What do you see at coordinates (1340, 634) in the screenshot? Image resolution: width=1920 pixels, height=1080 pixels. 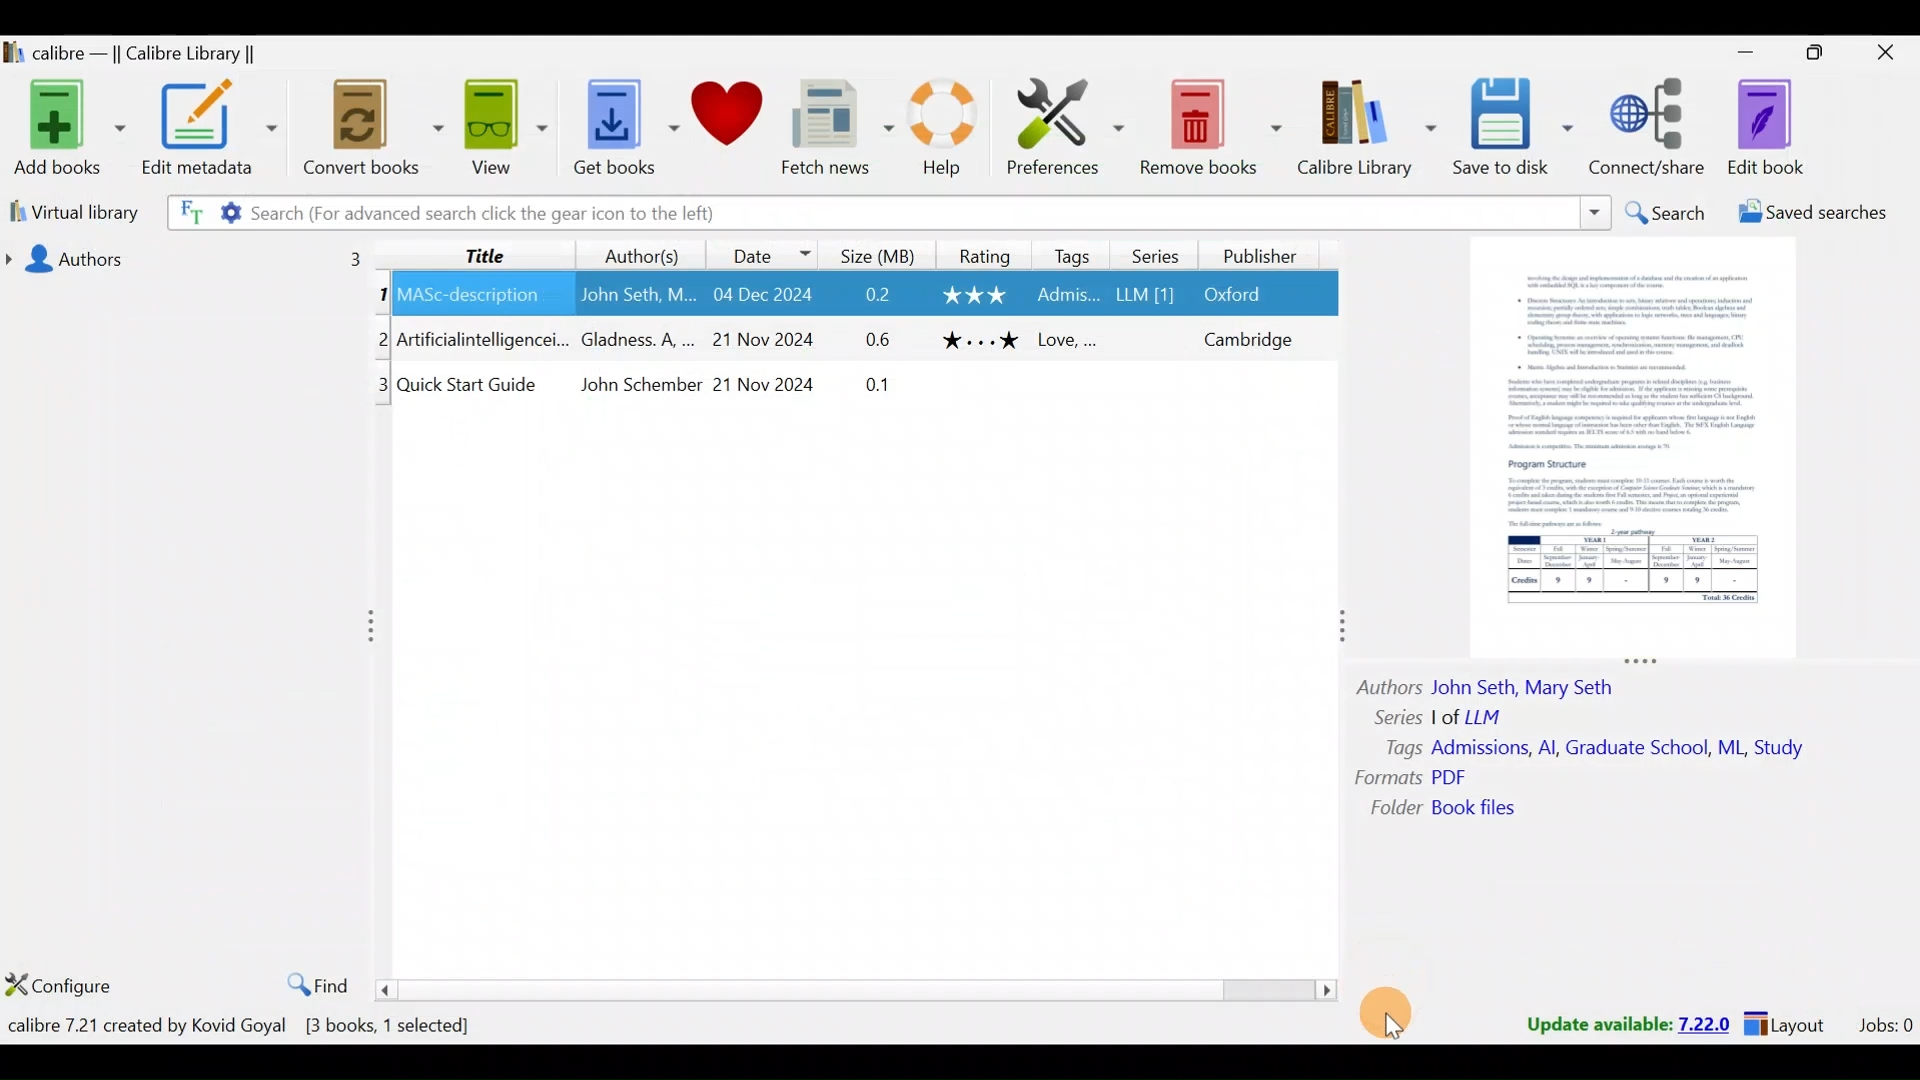 I see `` at bounding box center [1340, 634].